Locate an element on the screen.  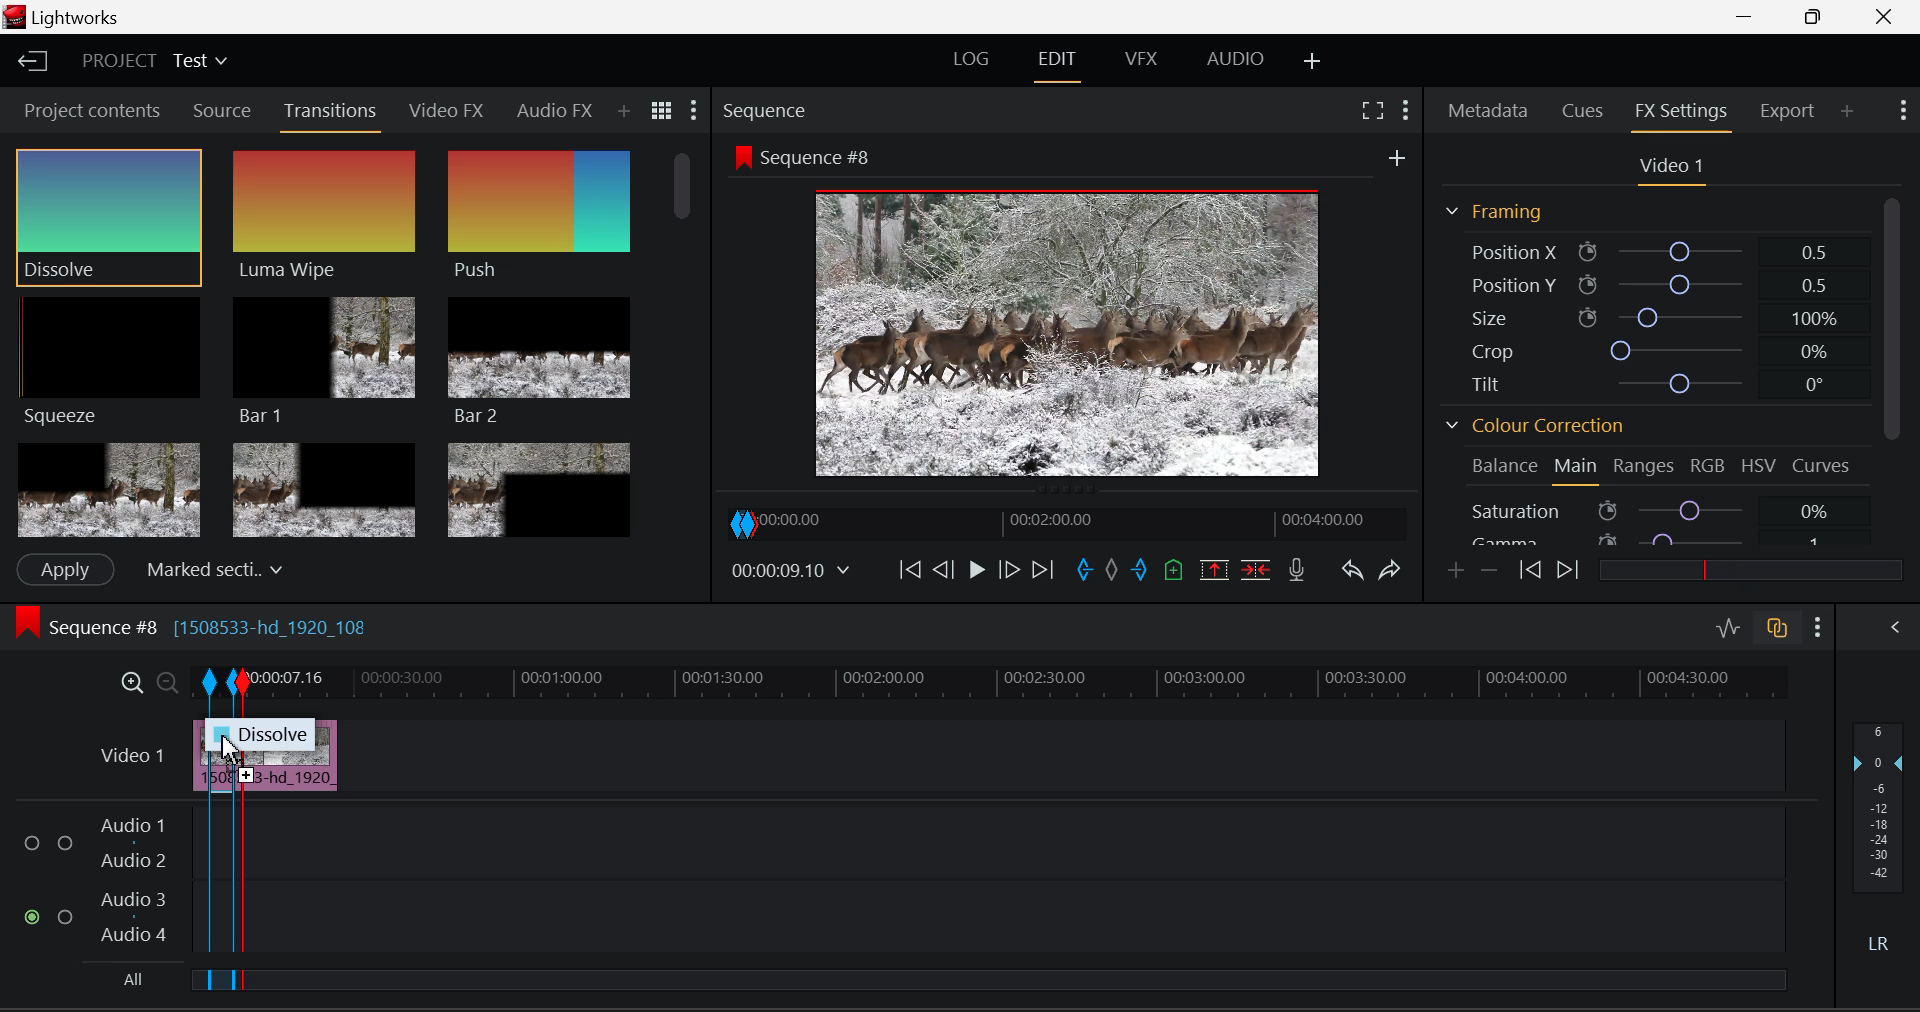
Delete/Cut is located at coordinates (1260, 568).